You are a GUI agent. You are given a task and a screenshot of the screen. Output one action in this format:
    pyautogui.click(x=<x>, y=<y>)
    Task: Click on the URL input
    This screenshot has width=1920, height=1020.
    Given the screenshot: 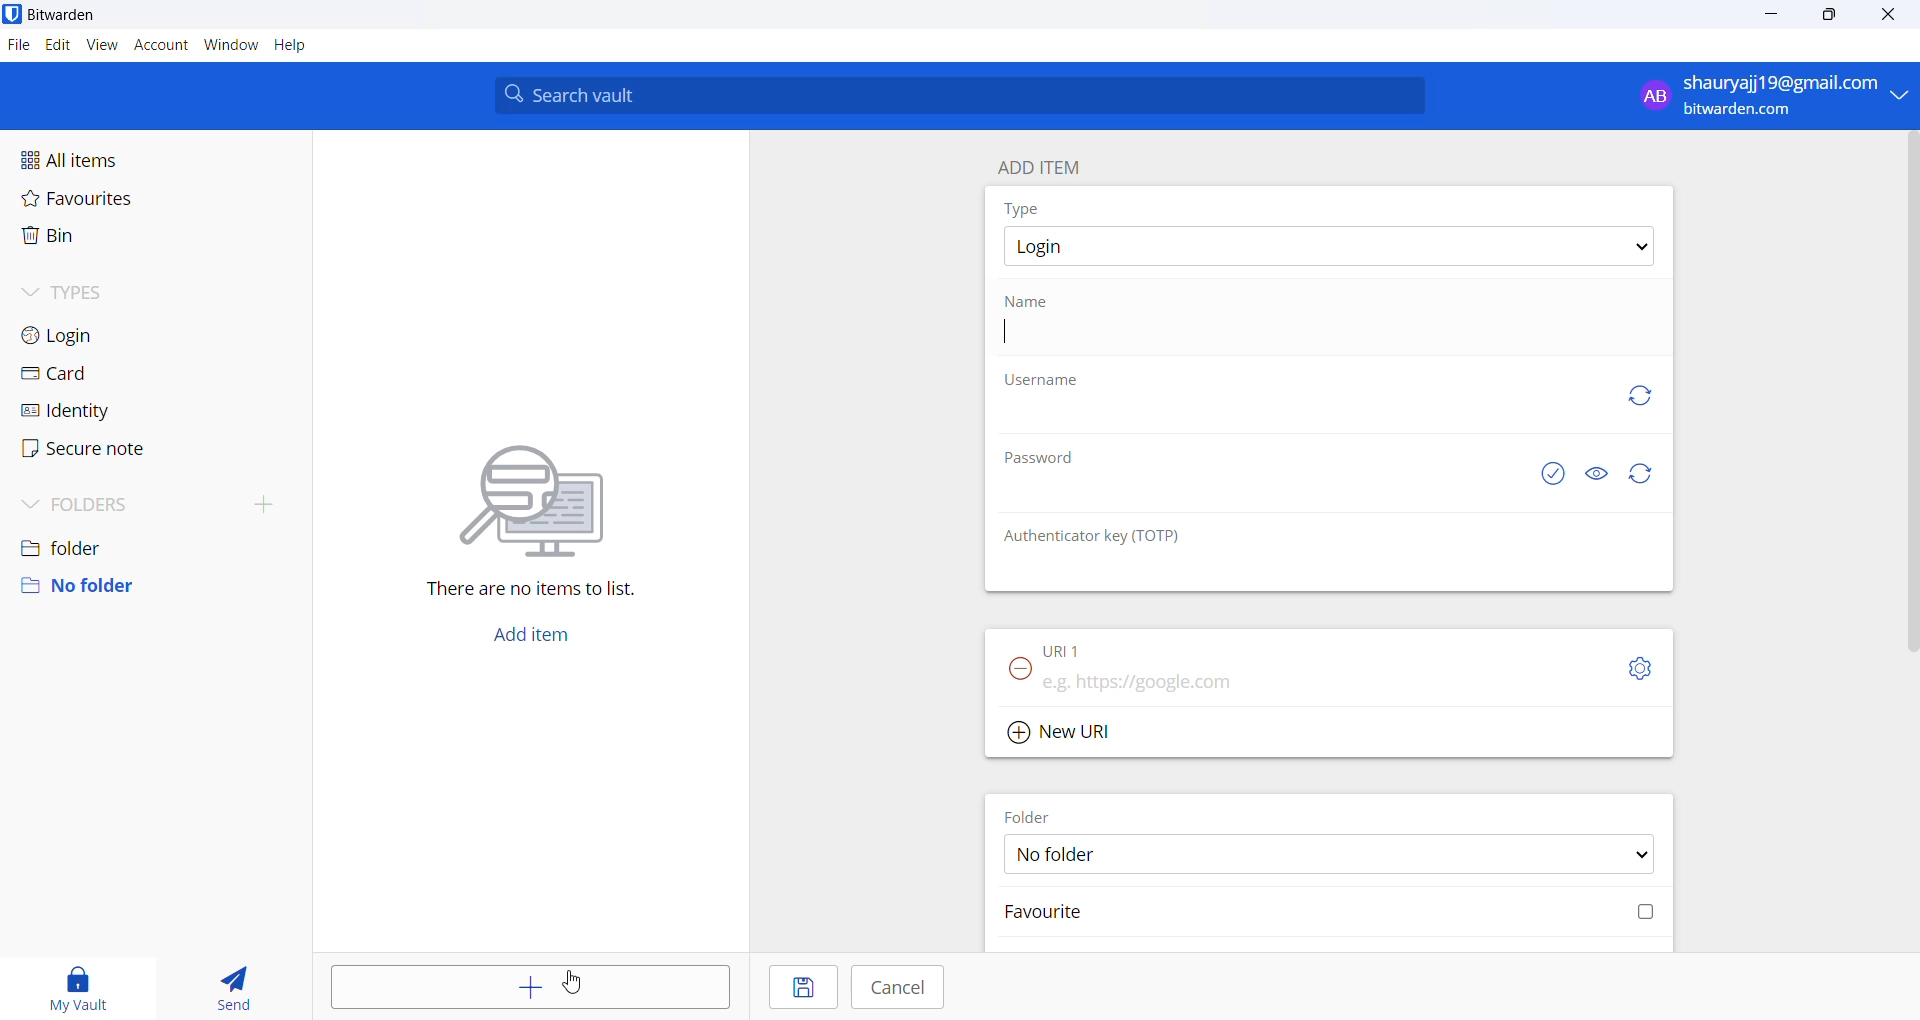 What is the action you would take?
    pyautogui.click(x=1287, y=682)
    